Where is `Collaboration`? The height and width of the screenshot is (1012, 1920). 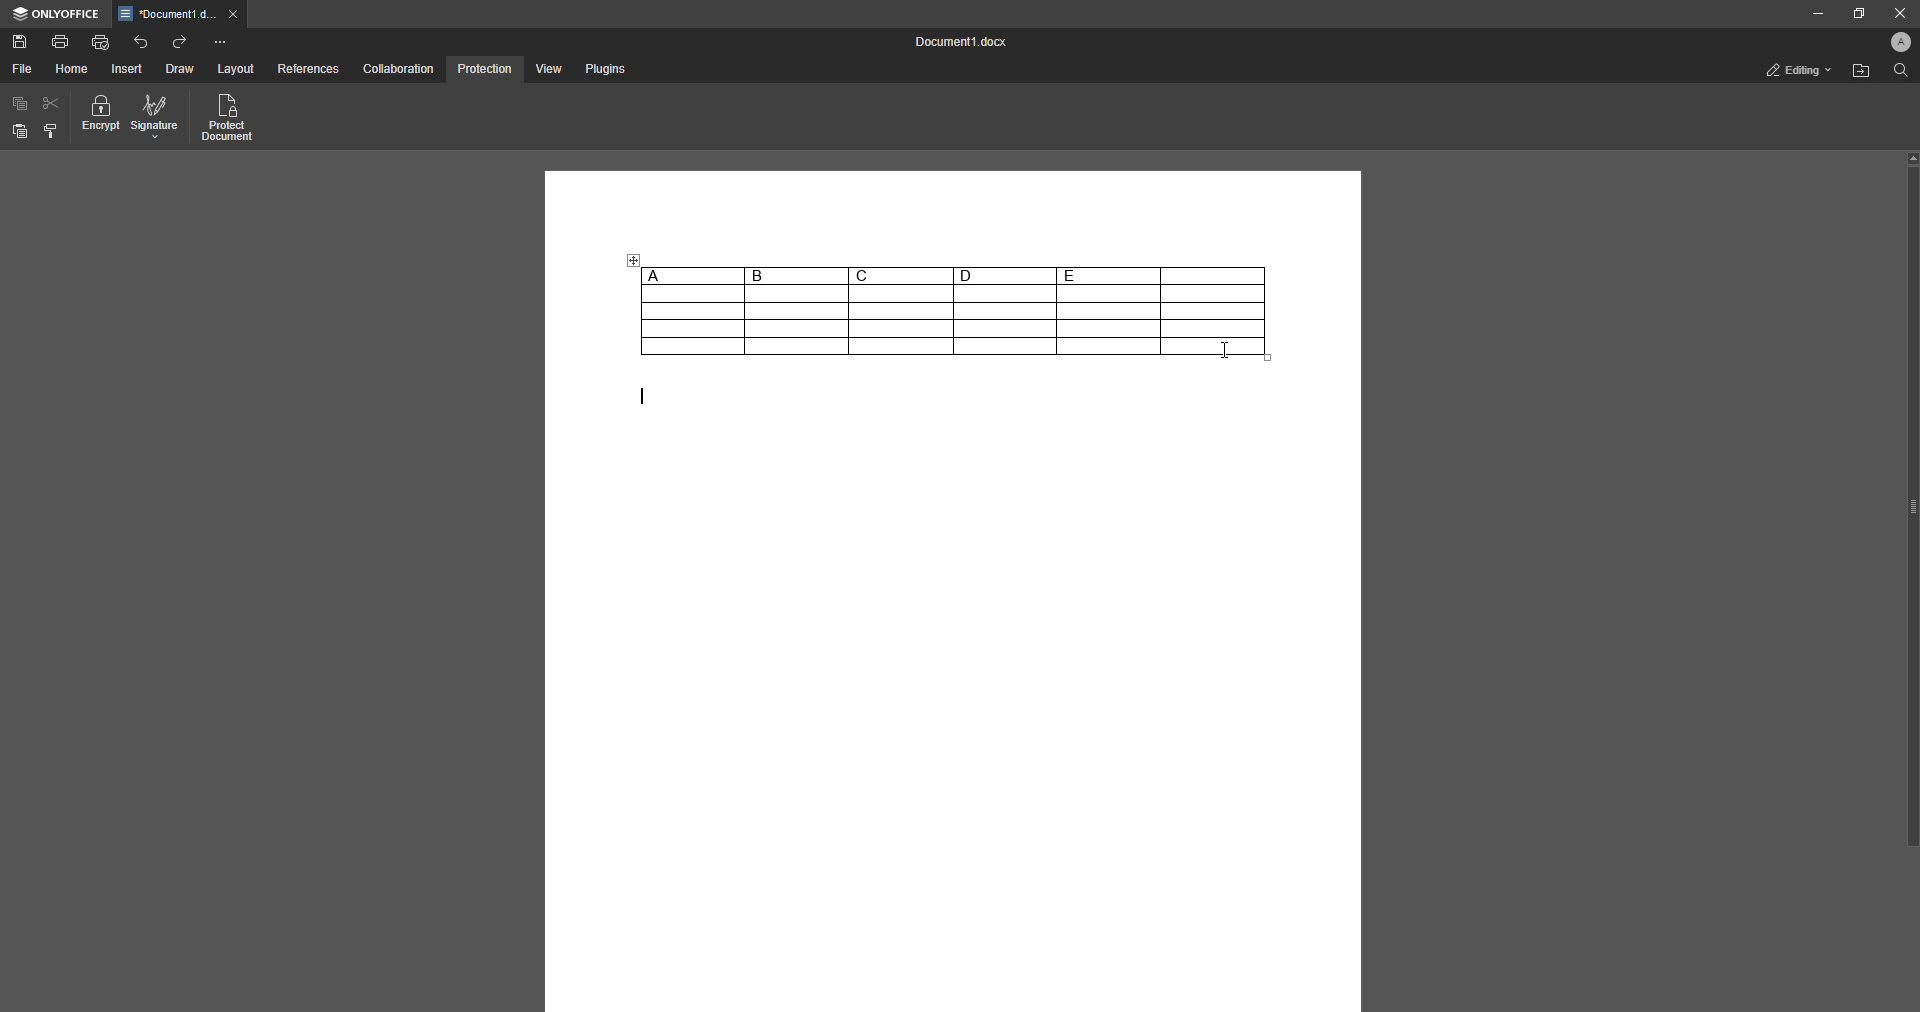 Collaboration is located at coordinates (399, 68).